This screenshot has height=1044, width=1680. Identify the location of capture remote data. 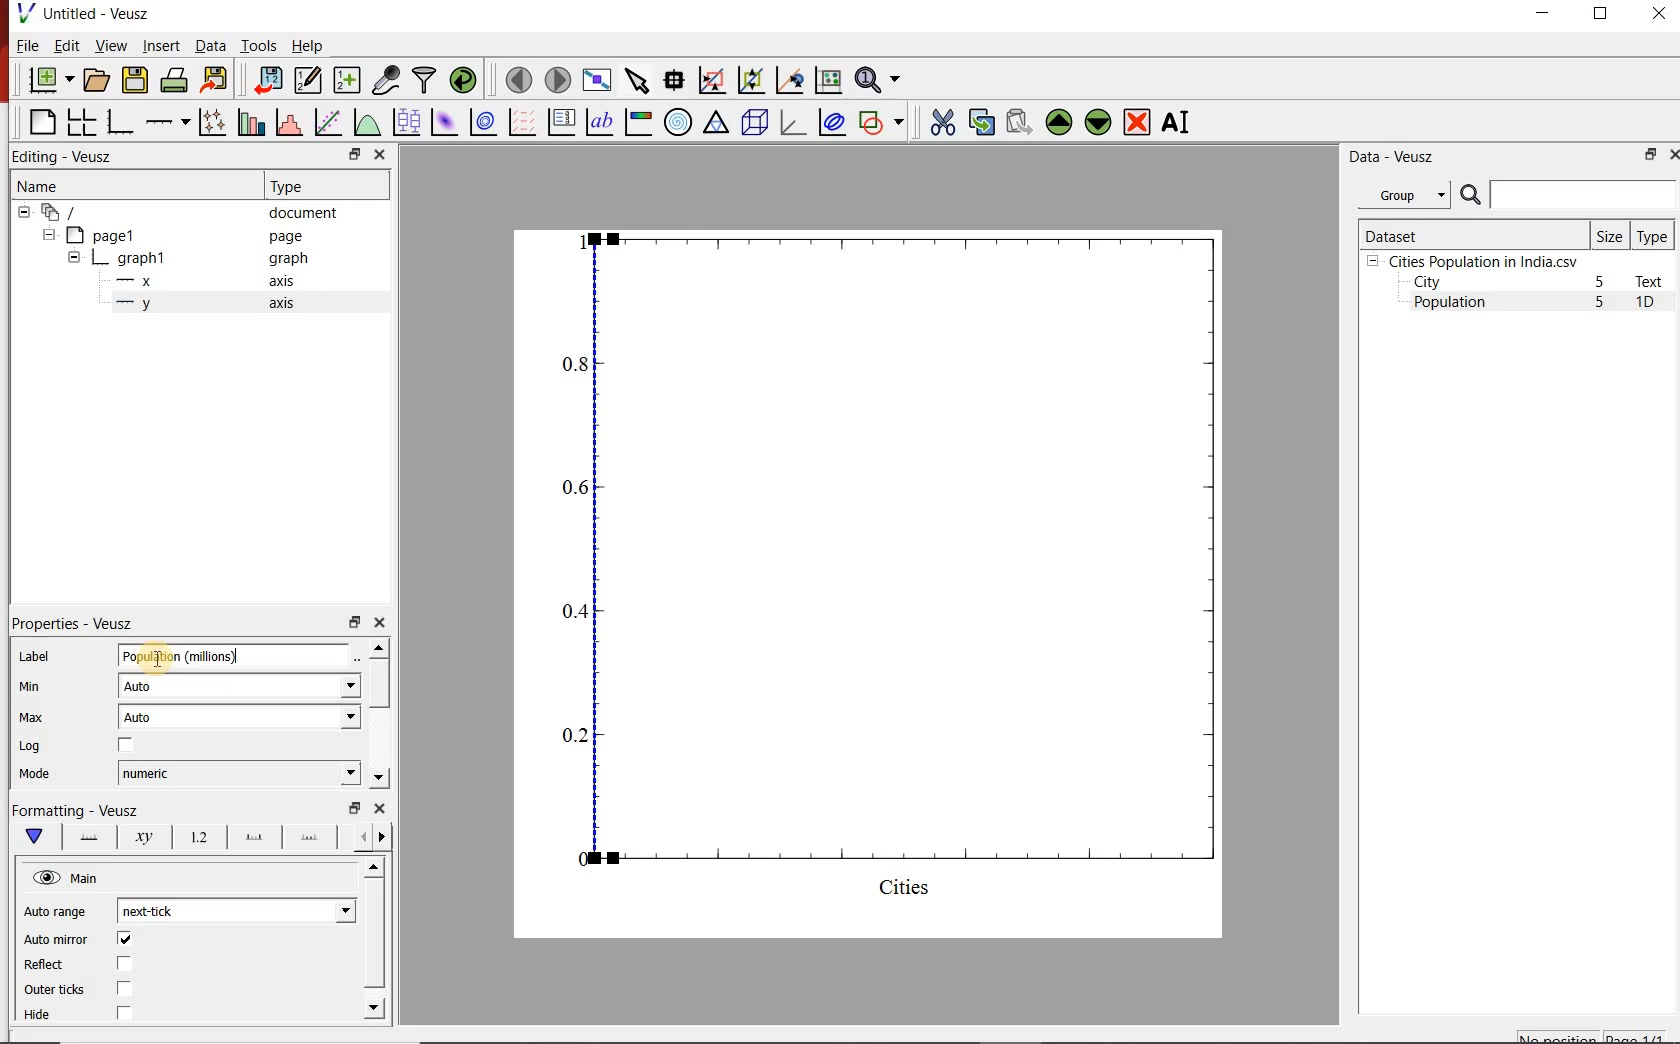
(384, 80).